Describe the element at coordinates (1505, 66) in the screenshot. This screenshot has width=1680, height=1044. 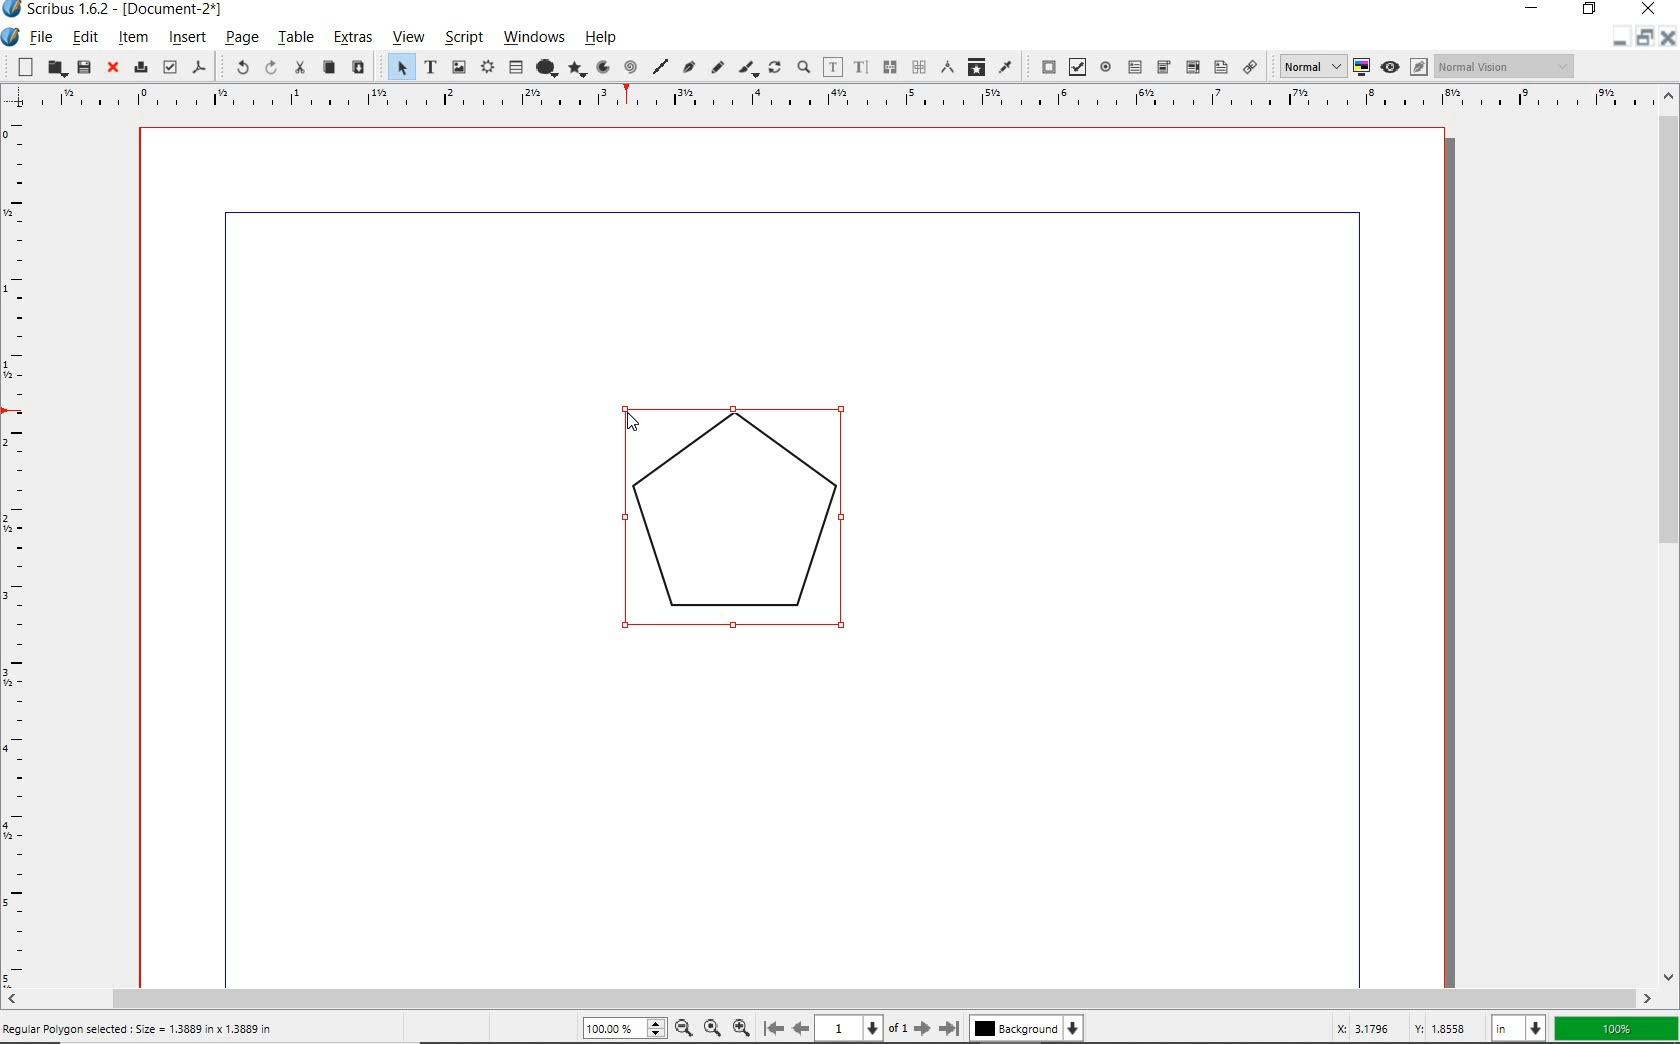
I see `visual appearance of display` at that location.